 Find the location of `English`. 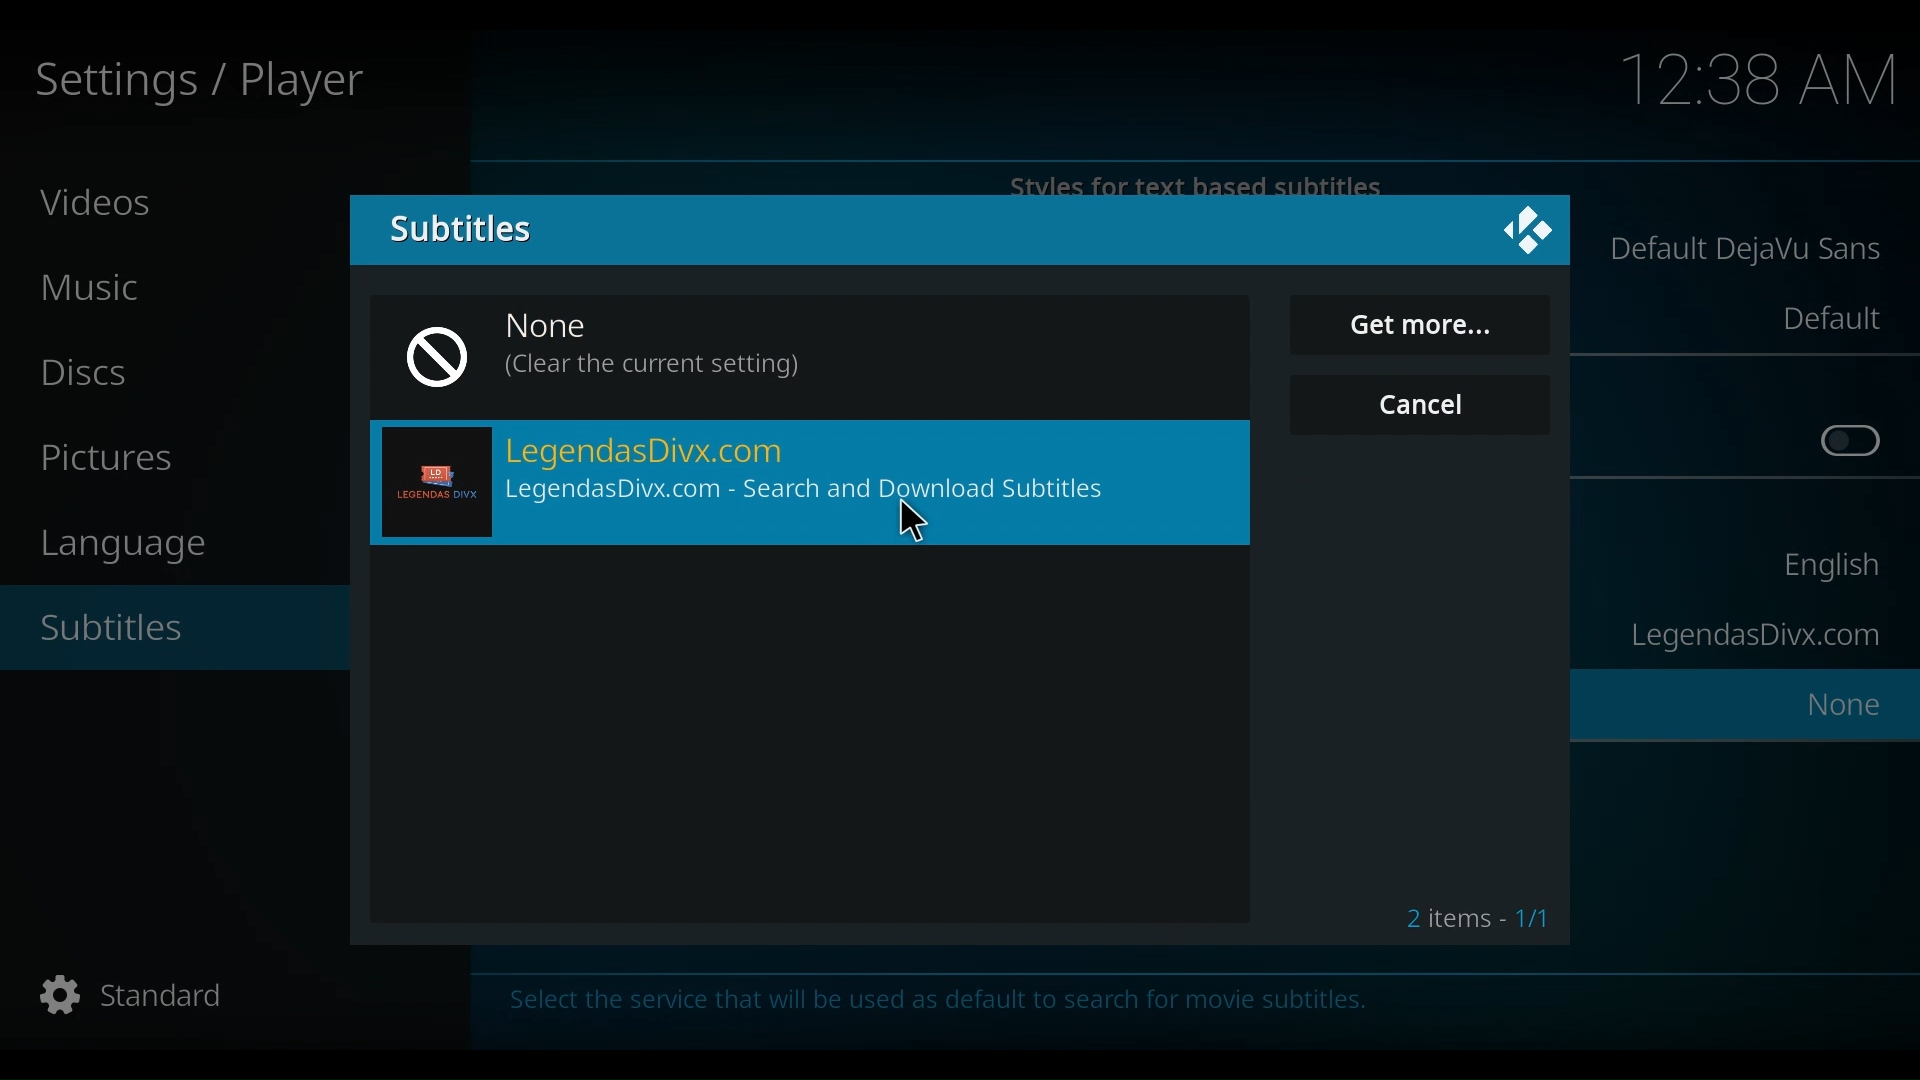

English is located at coordinates (1827, 570).